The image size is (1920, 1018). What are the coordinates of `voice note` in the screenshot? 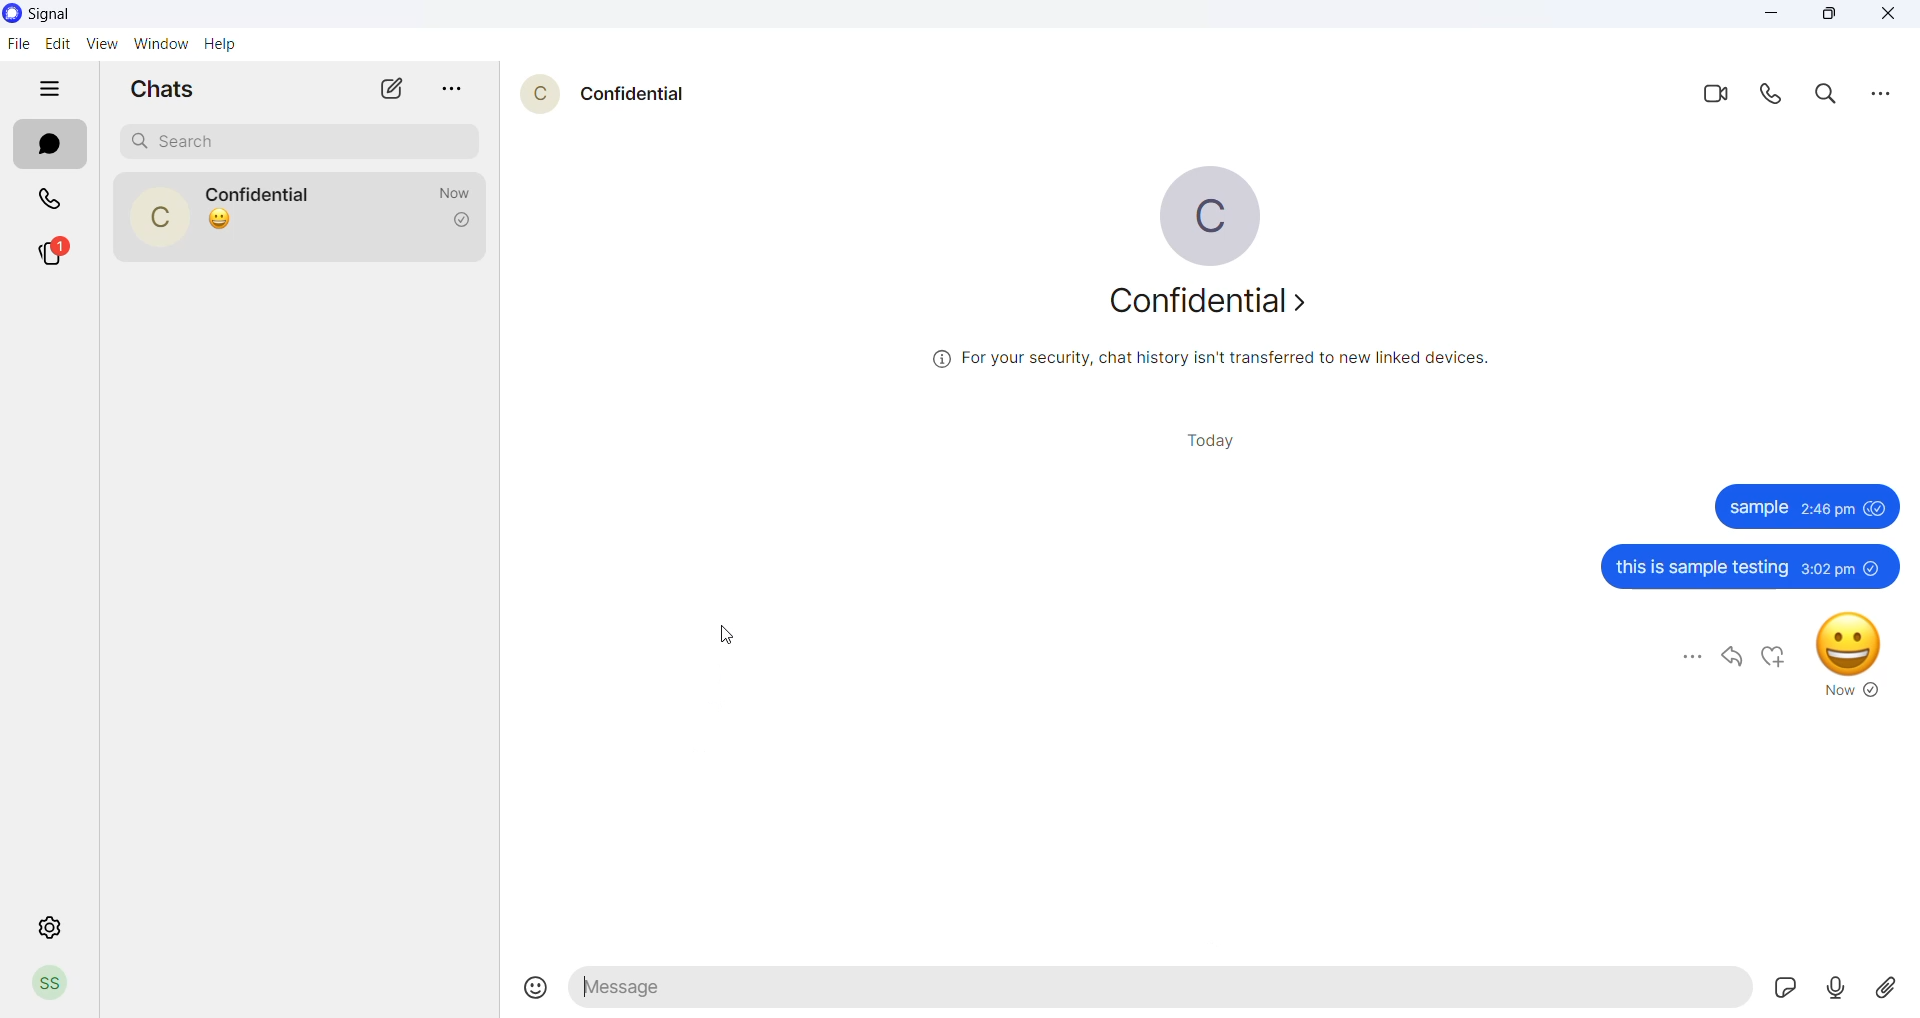 It's located at (1834, 986).